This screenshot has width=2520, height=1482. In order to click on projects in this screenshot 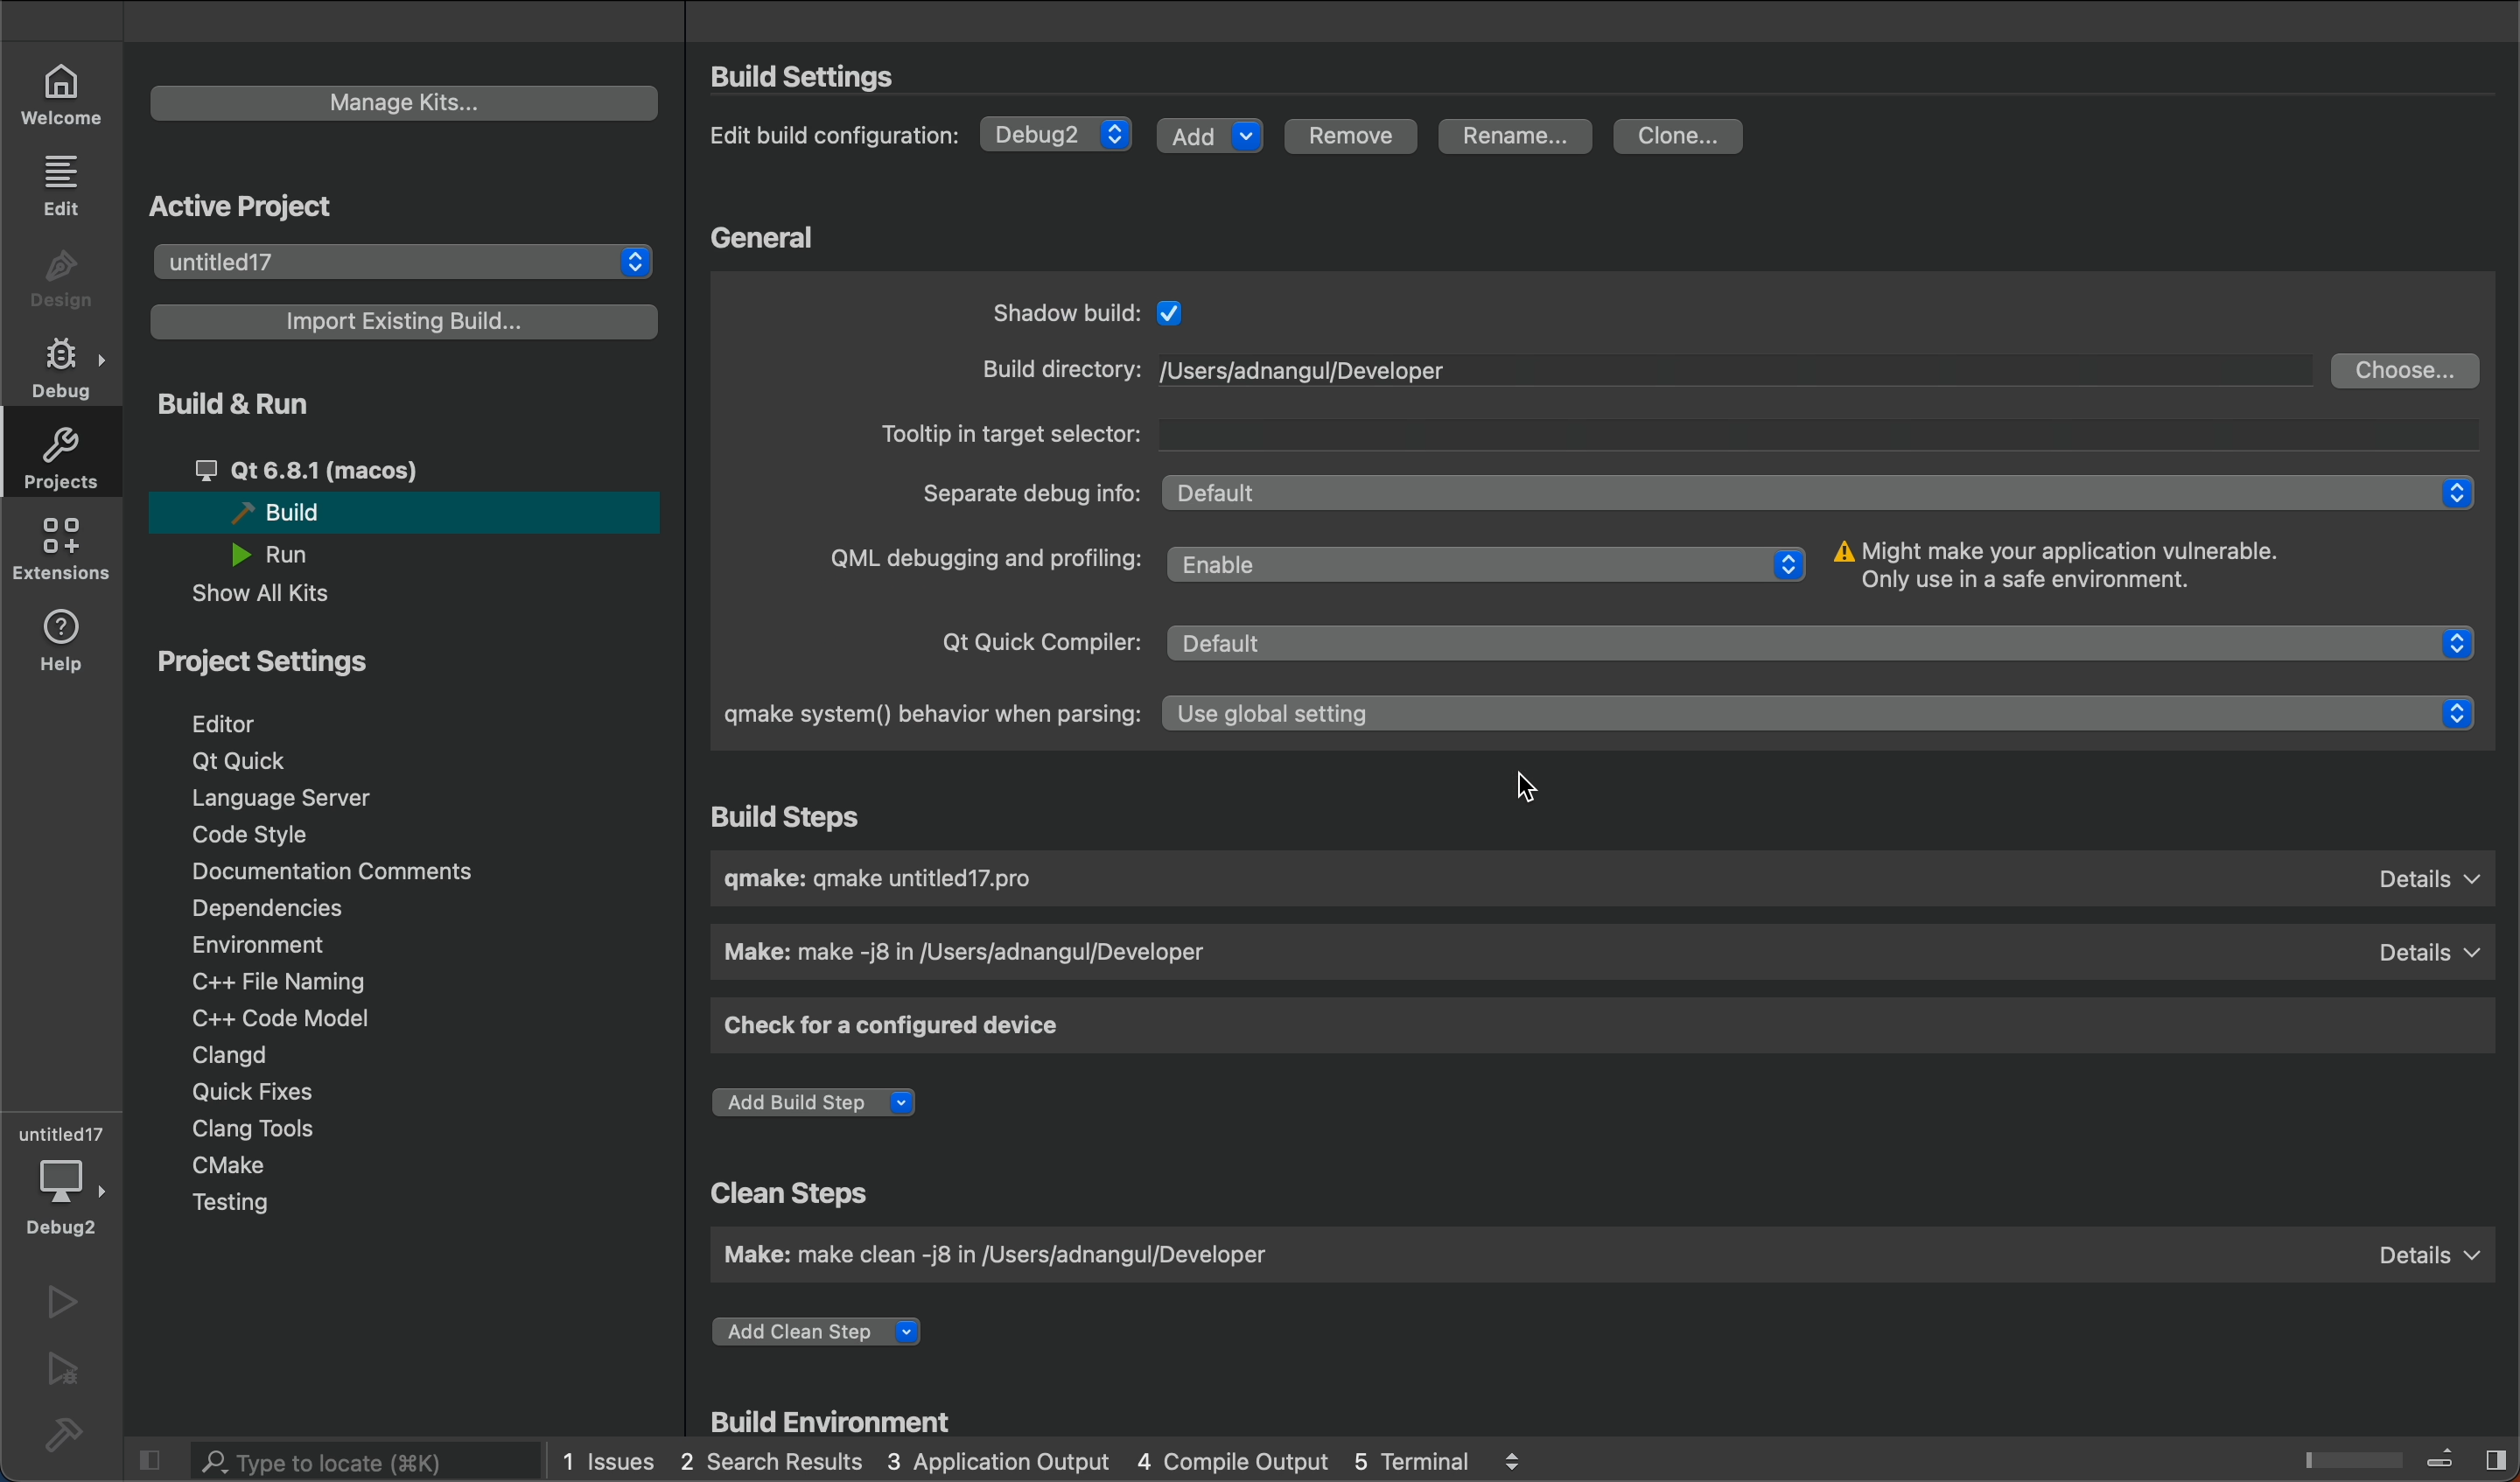, I will do `click(65, 461)`.